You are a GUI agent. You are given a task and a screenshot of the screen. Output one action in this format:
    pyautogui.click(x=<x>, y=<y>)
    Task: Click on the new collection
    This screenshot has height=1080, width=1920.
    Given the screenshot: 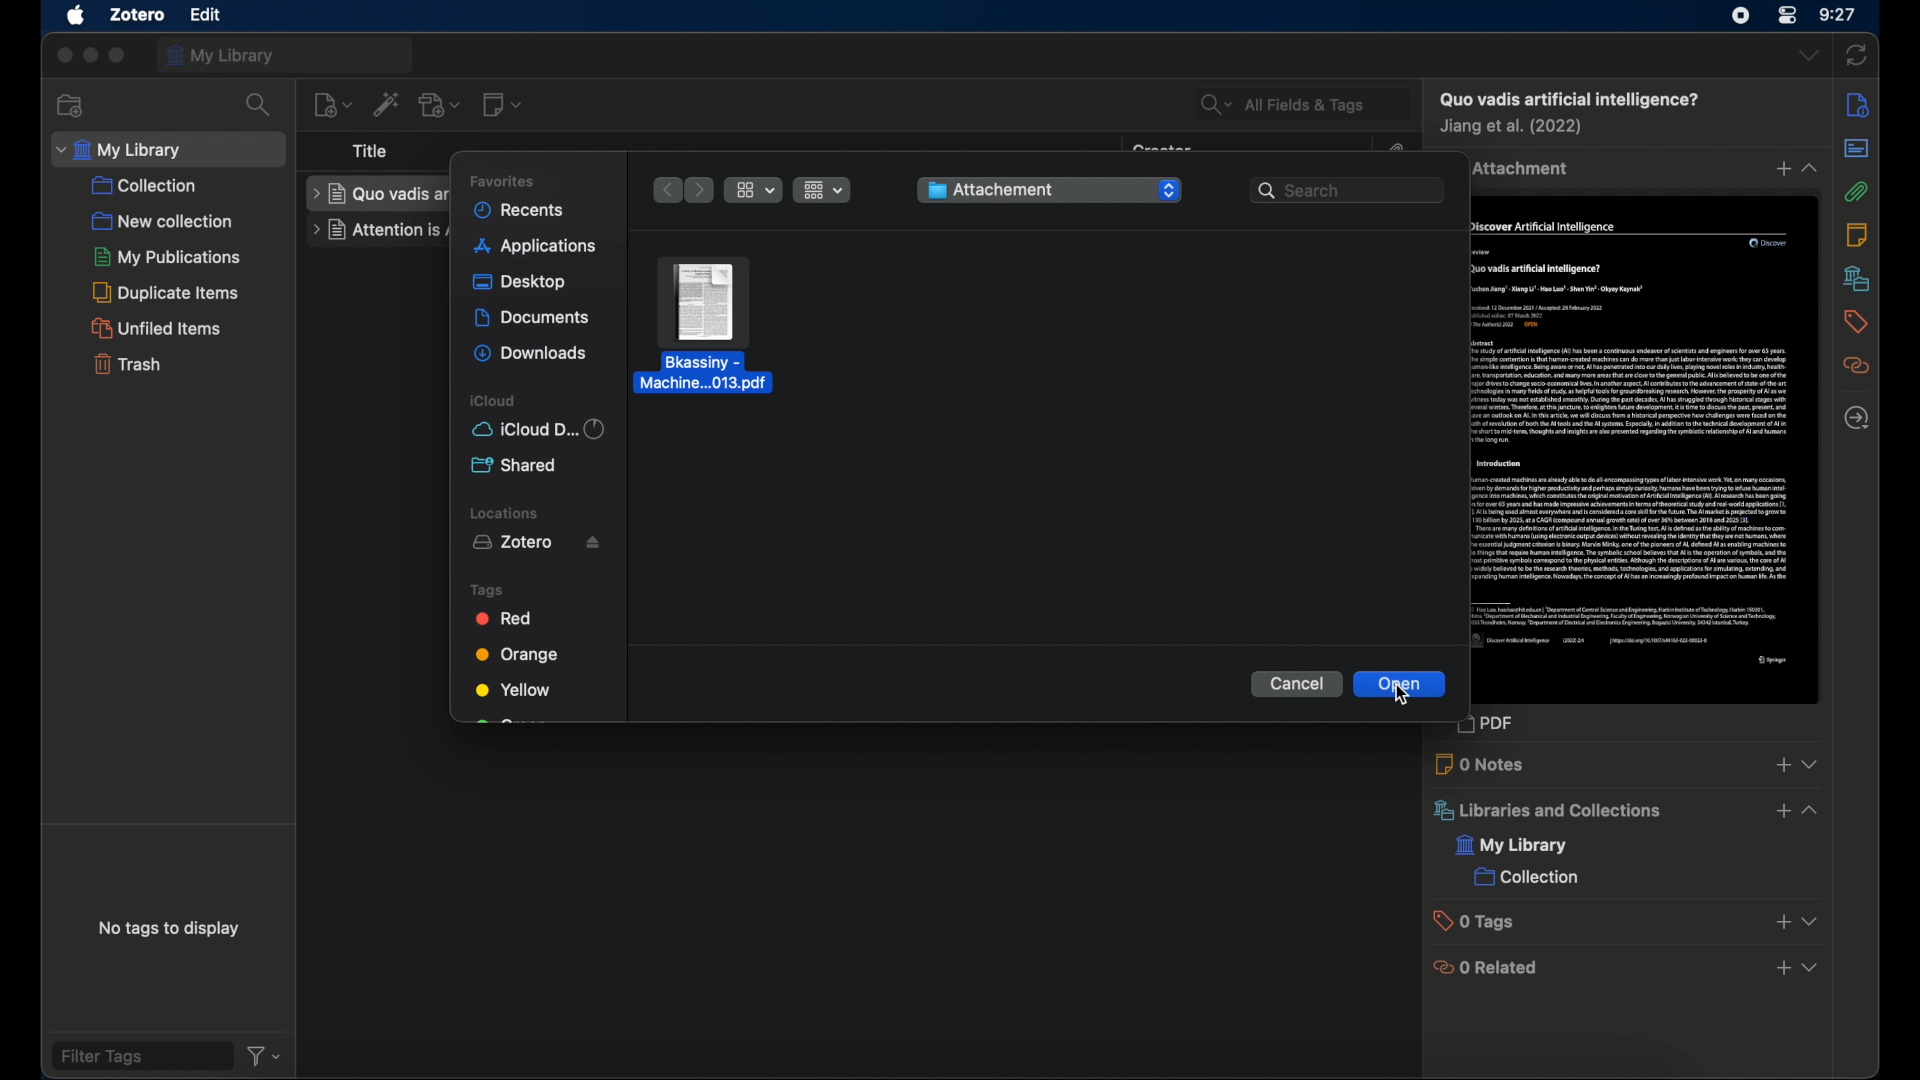 What is the action you would take?
    pyautogui.click(x=69, y=104)
    